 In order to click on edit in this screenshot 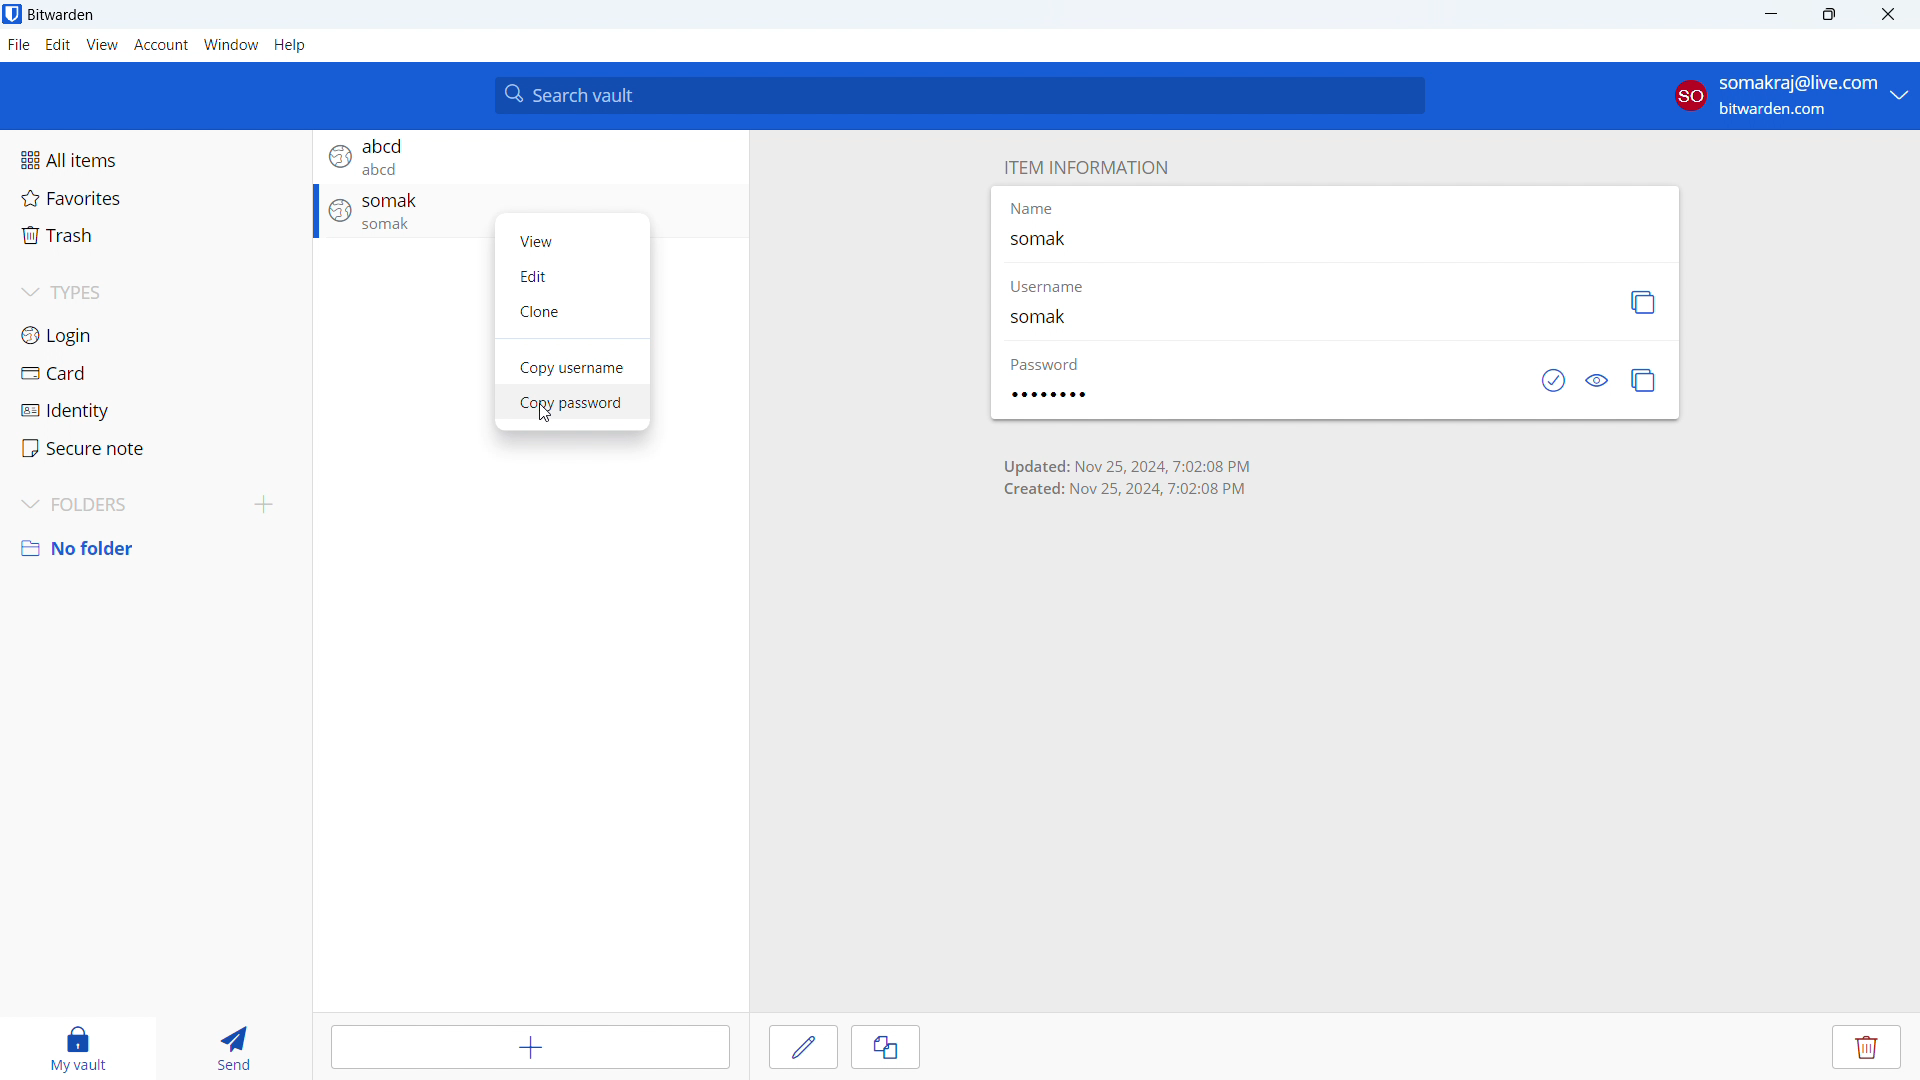, I will do `click(59, 45)`.